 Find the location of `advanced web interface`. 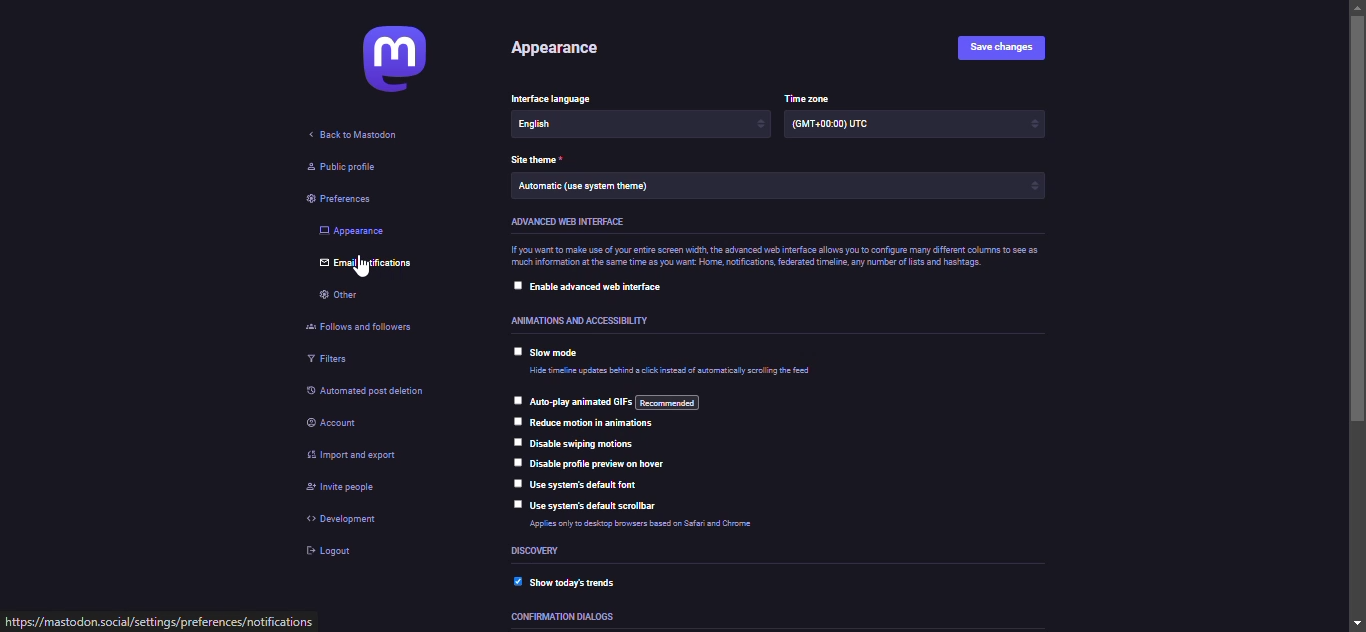

advanced web interface is located at coordinates (575, 221).